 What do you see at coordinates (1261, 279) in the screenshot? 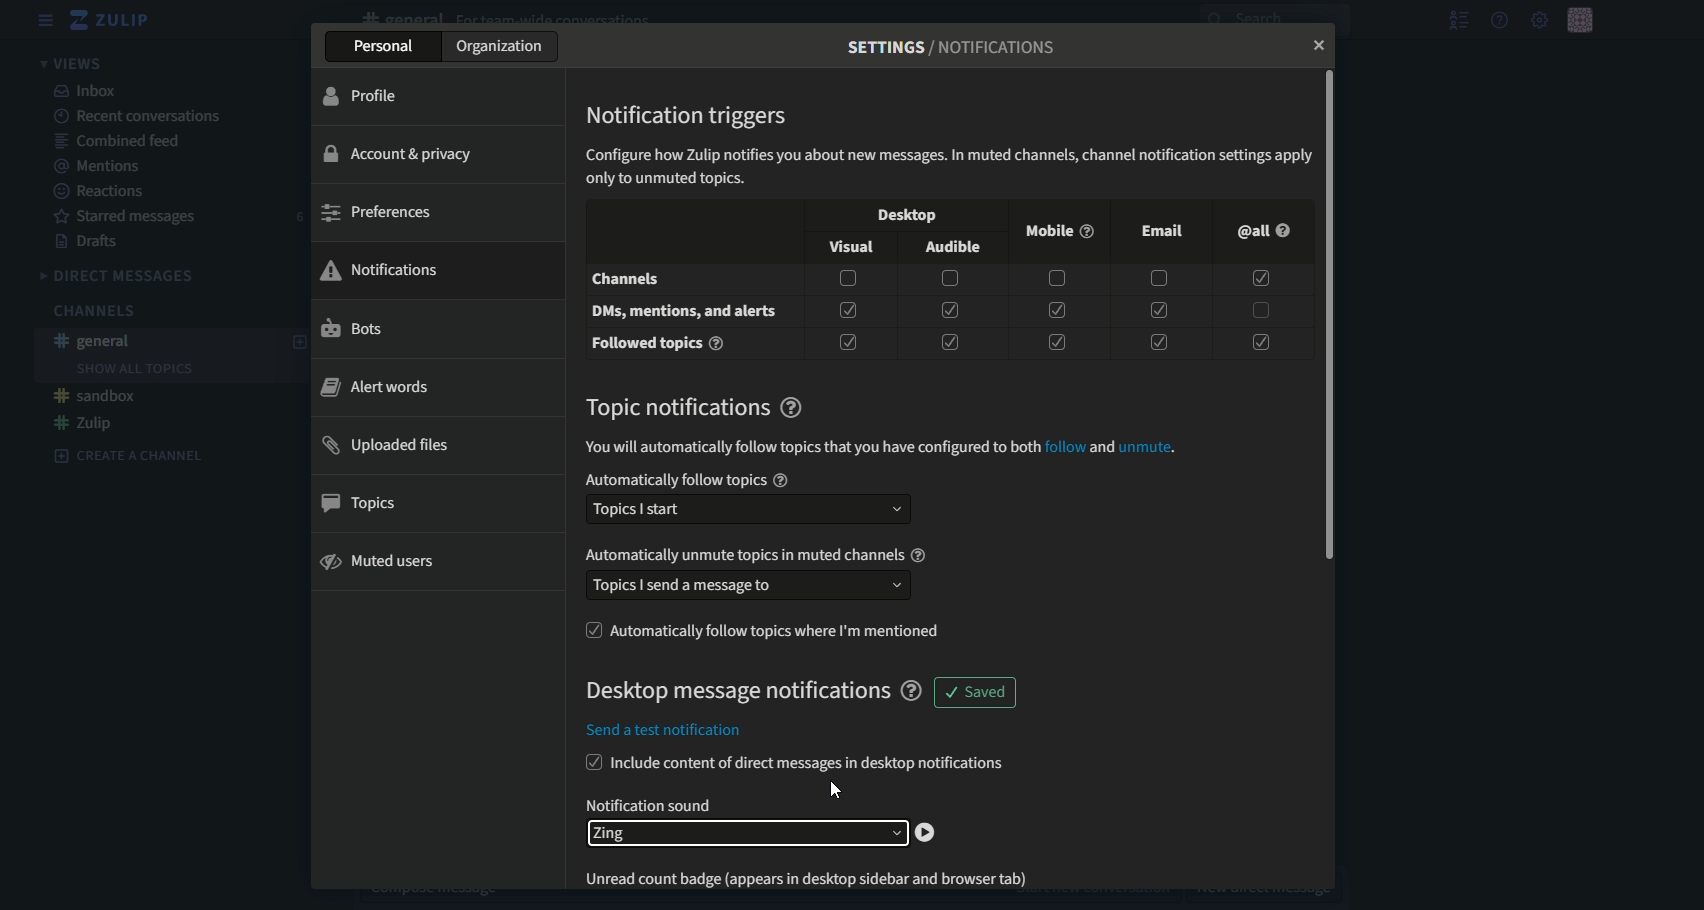
I see `checkbox` at bounding box center [1261, 279].